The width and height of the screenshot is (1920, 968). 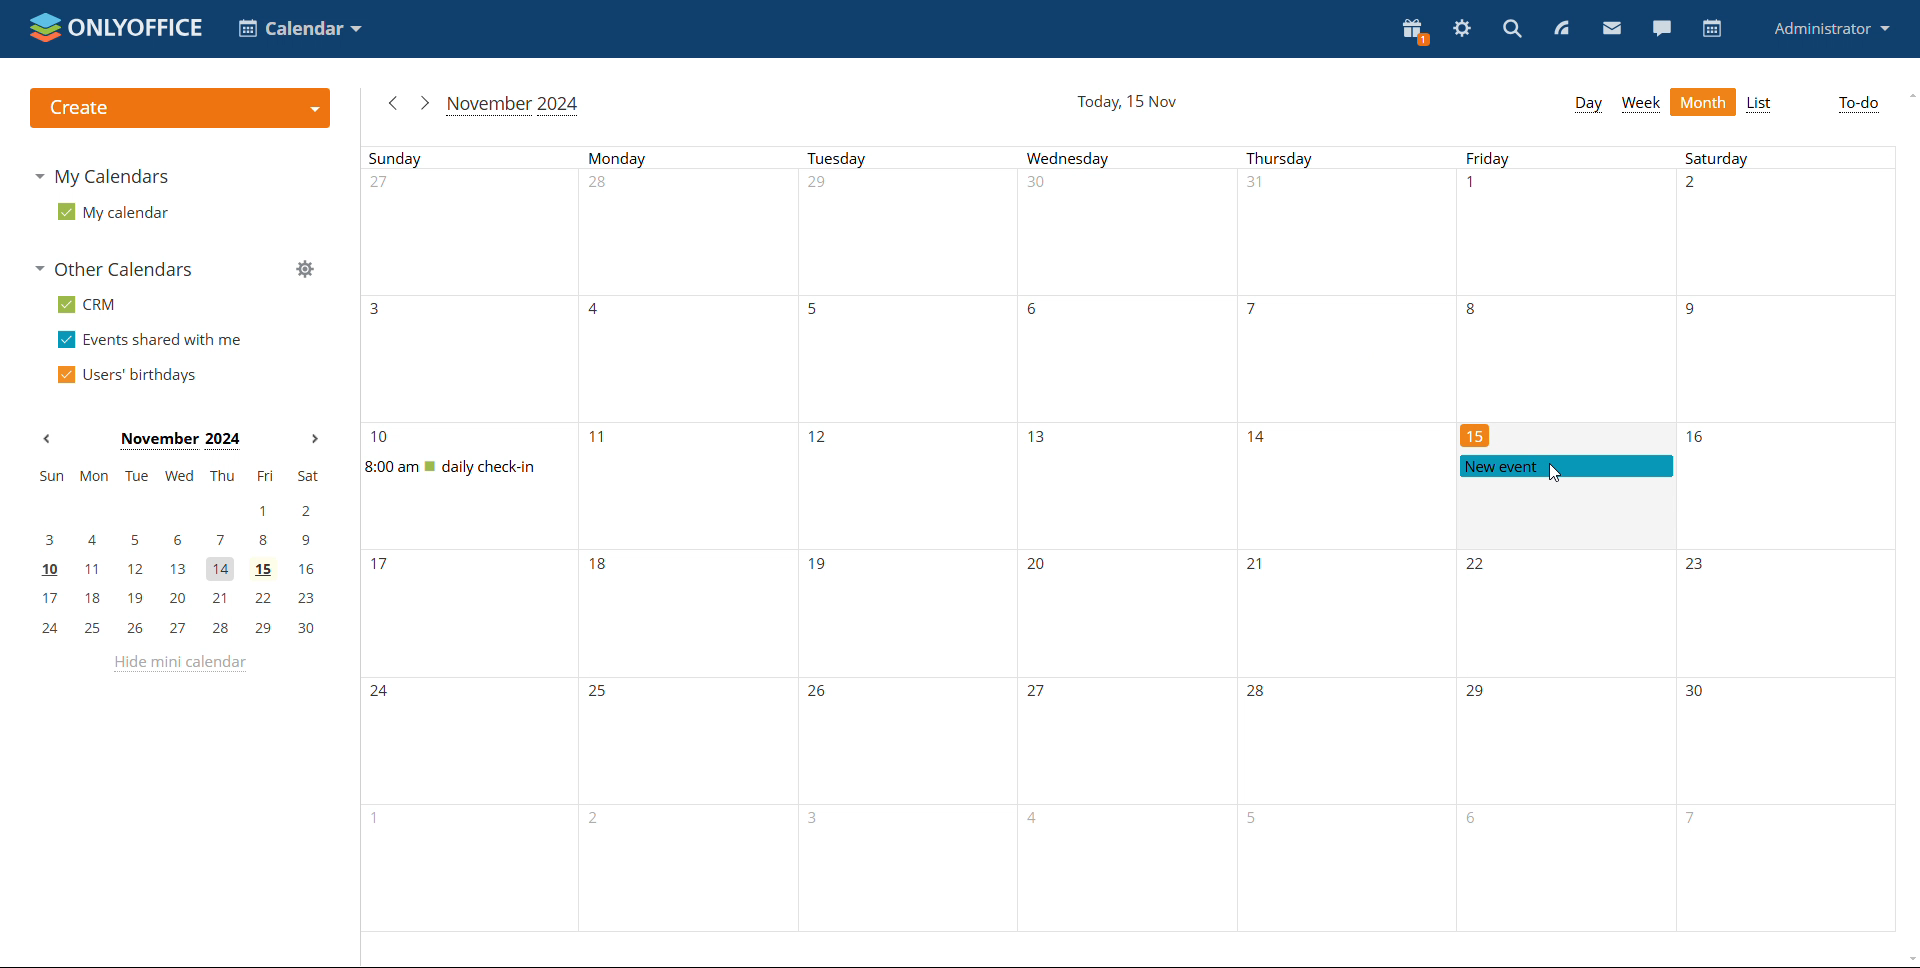 I want to click on Number, so click(x=1691, y=312).